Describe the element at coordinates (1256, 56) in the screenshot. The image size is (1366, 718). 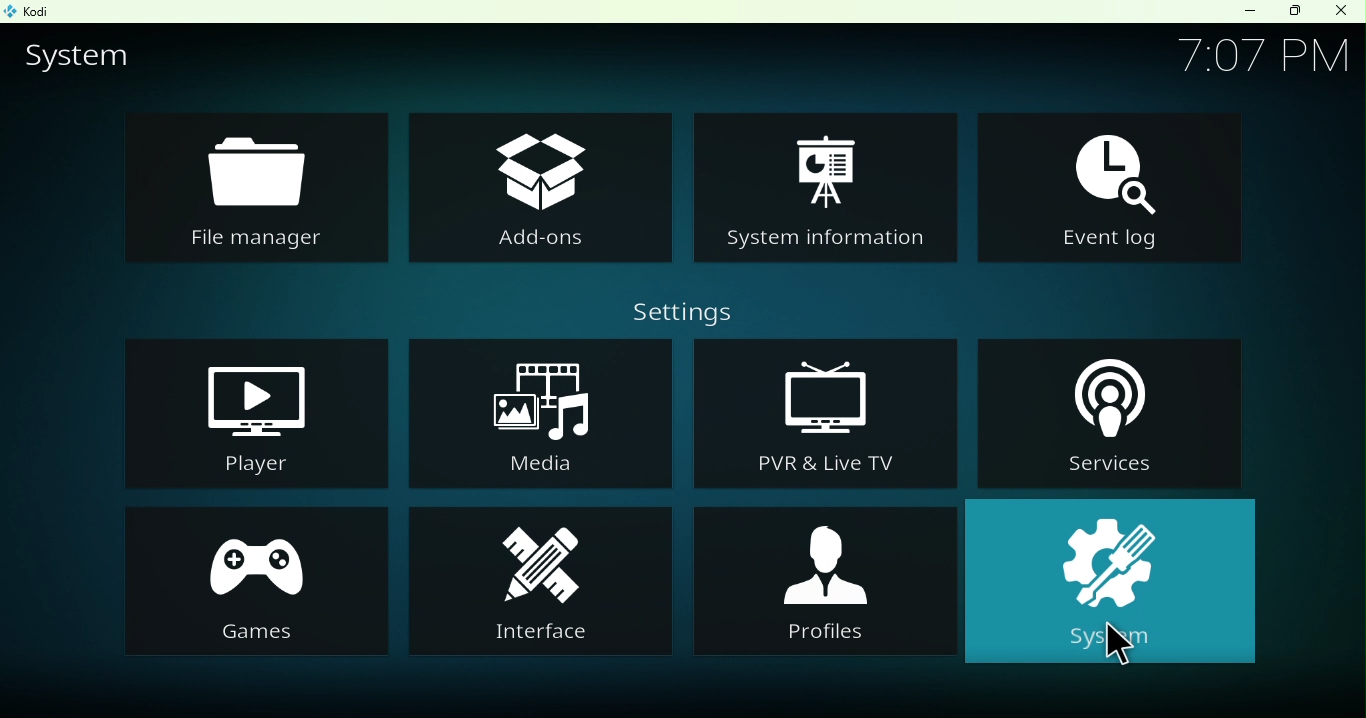
I see `7:07 PM` at that location.